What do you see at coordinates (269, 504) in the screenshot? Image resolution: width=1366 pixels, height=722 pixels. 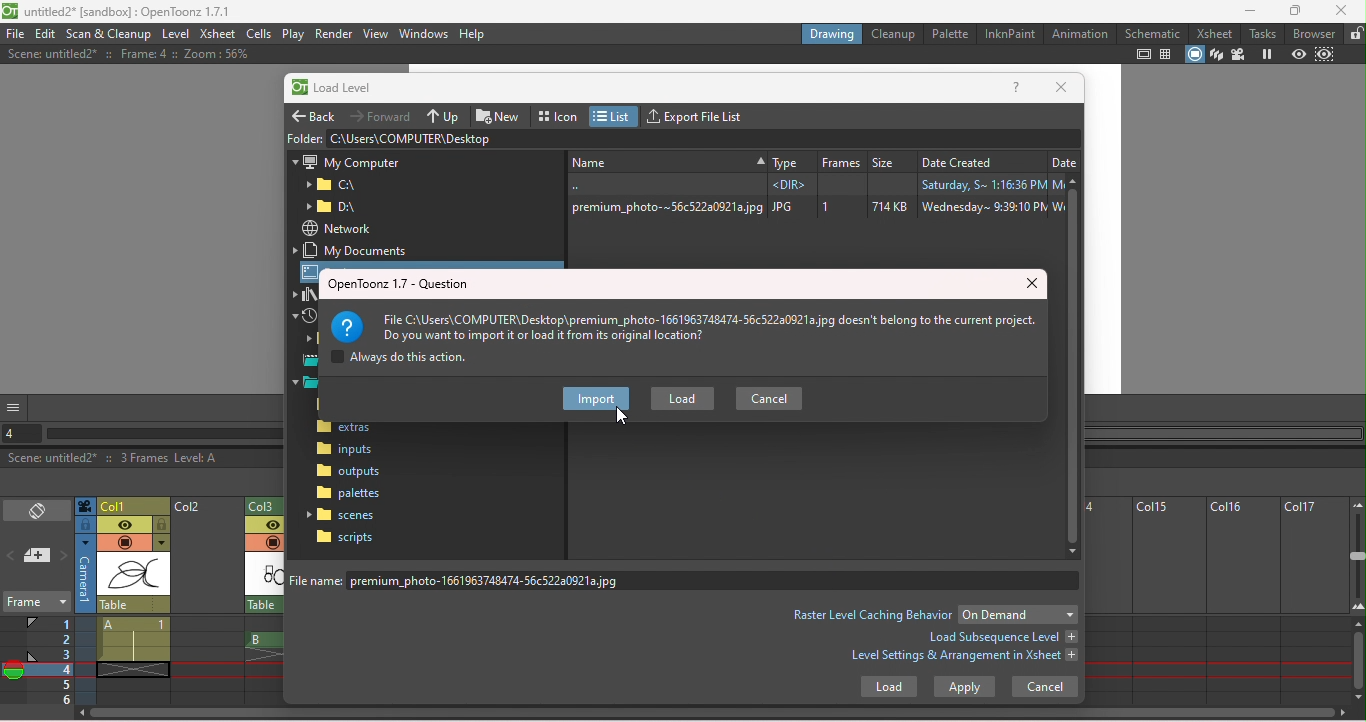 I see `Column 3` at bounding box center [269, 504].